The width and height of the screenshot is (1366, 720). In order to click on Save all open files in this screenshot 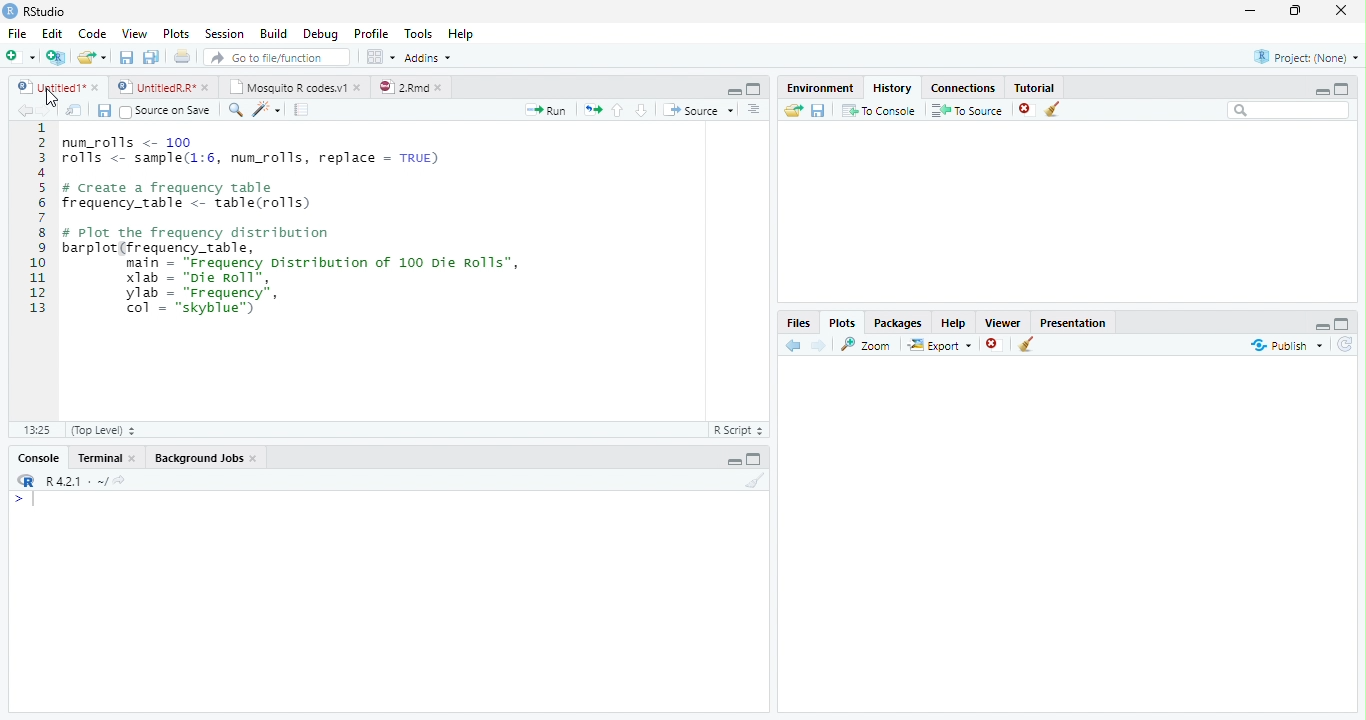, I will do `click(151, 57)`.